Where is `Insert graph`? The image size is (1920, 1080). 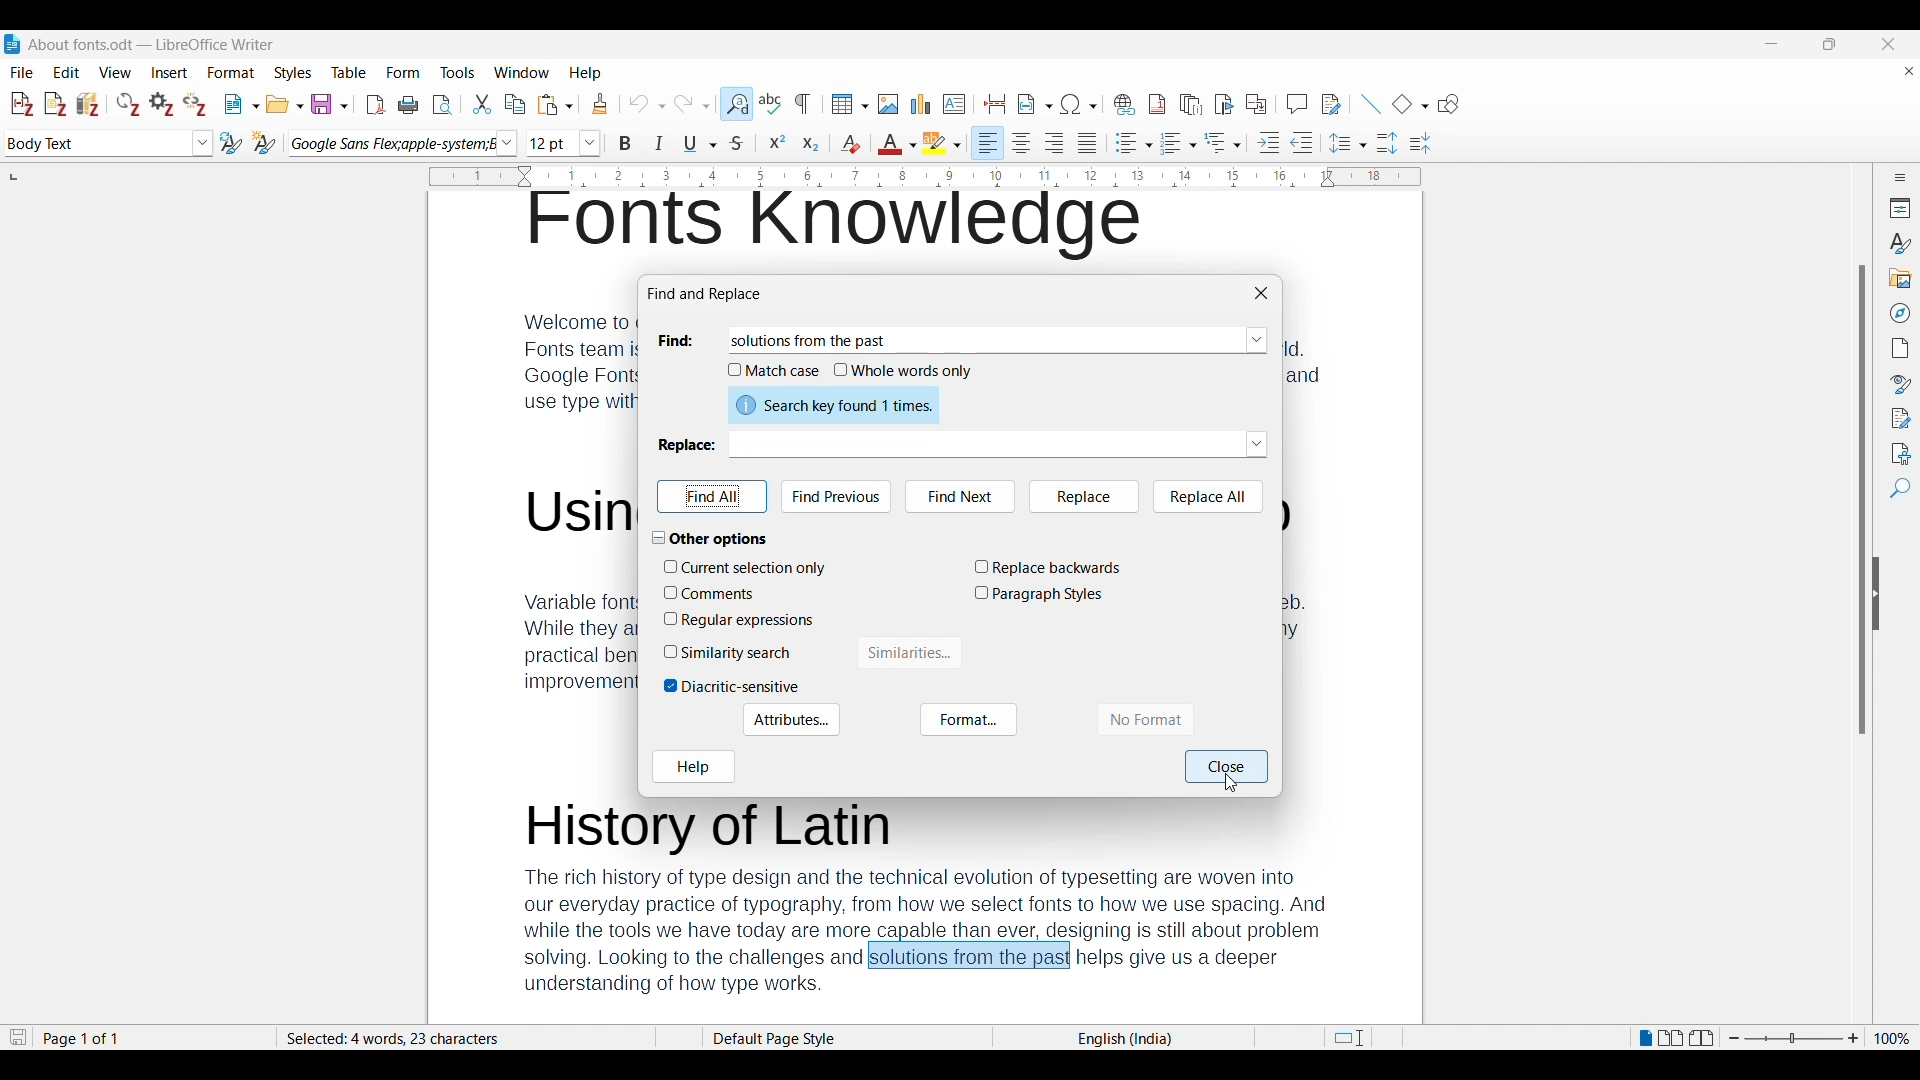 Insert graph is located at coordinates (921, 104).